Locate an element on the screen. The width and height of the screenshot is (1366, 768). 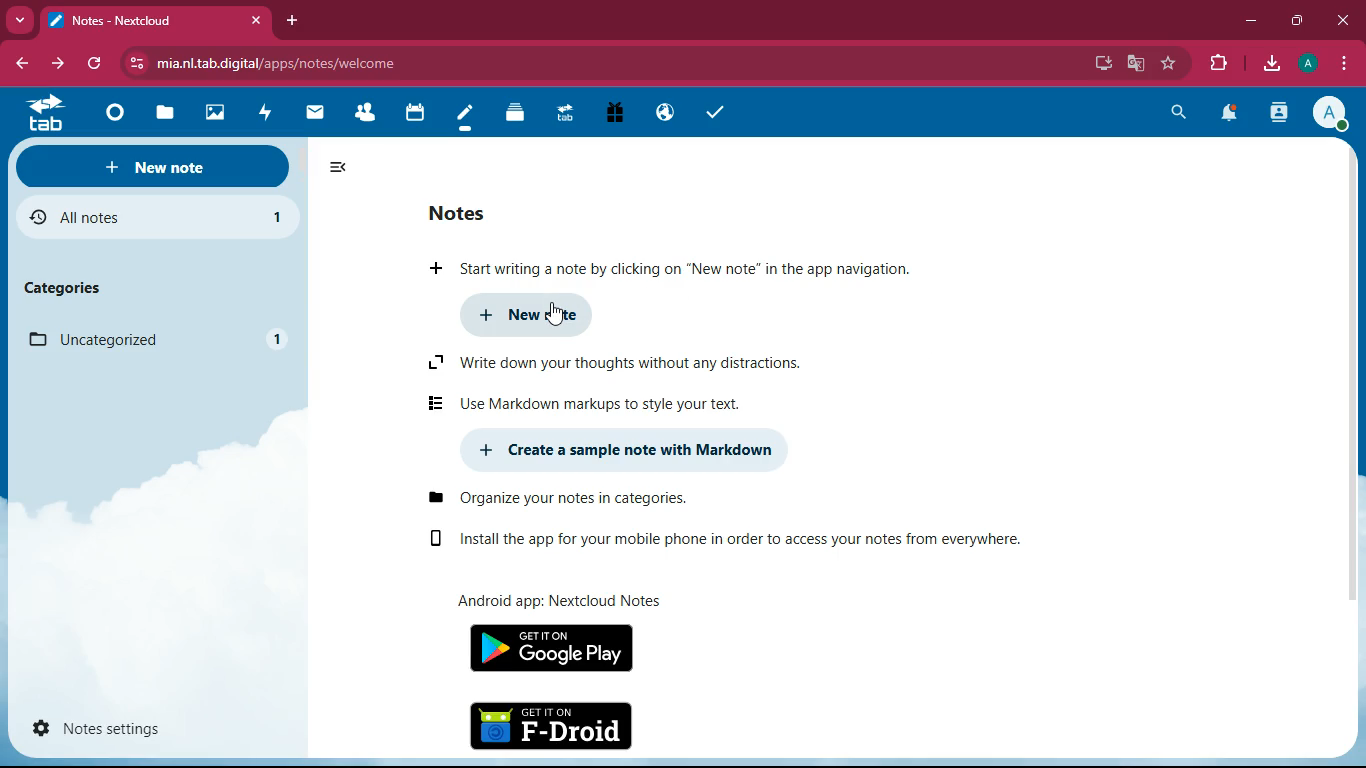
maximize is located at coordinates (1295, 20).